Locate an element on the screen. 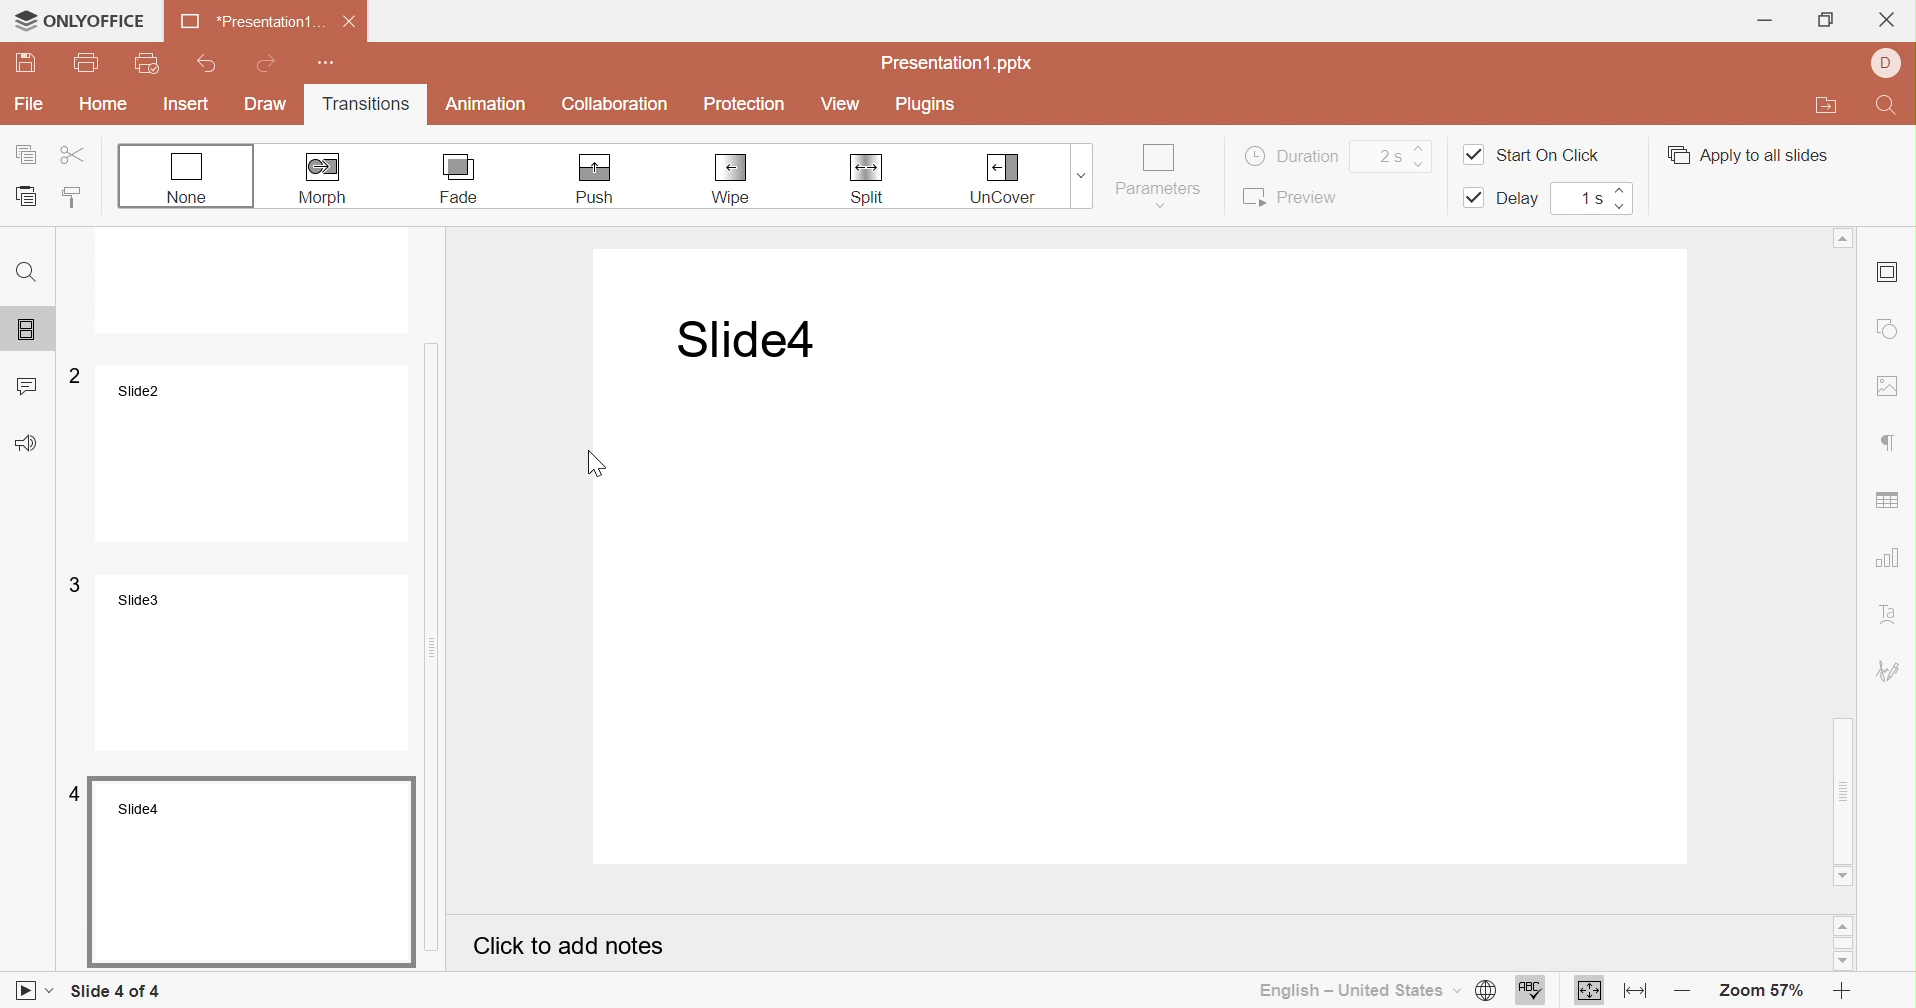 The image size is (1916, 1008). Feedback & Support is located at coordinates (26, 442).